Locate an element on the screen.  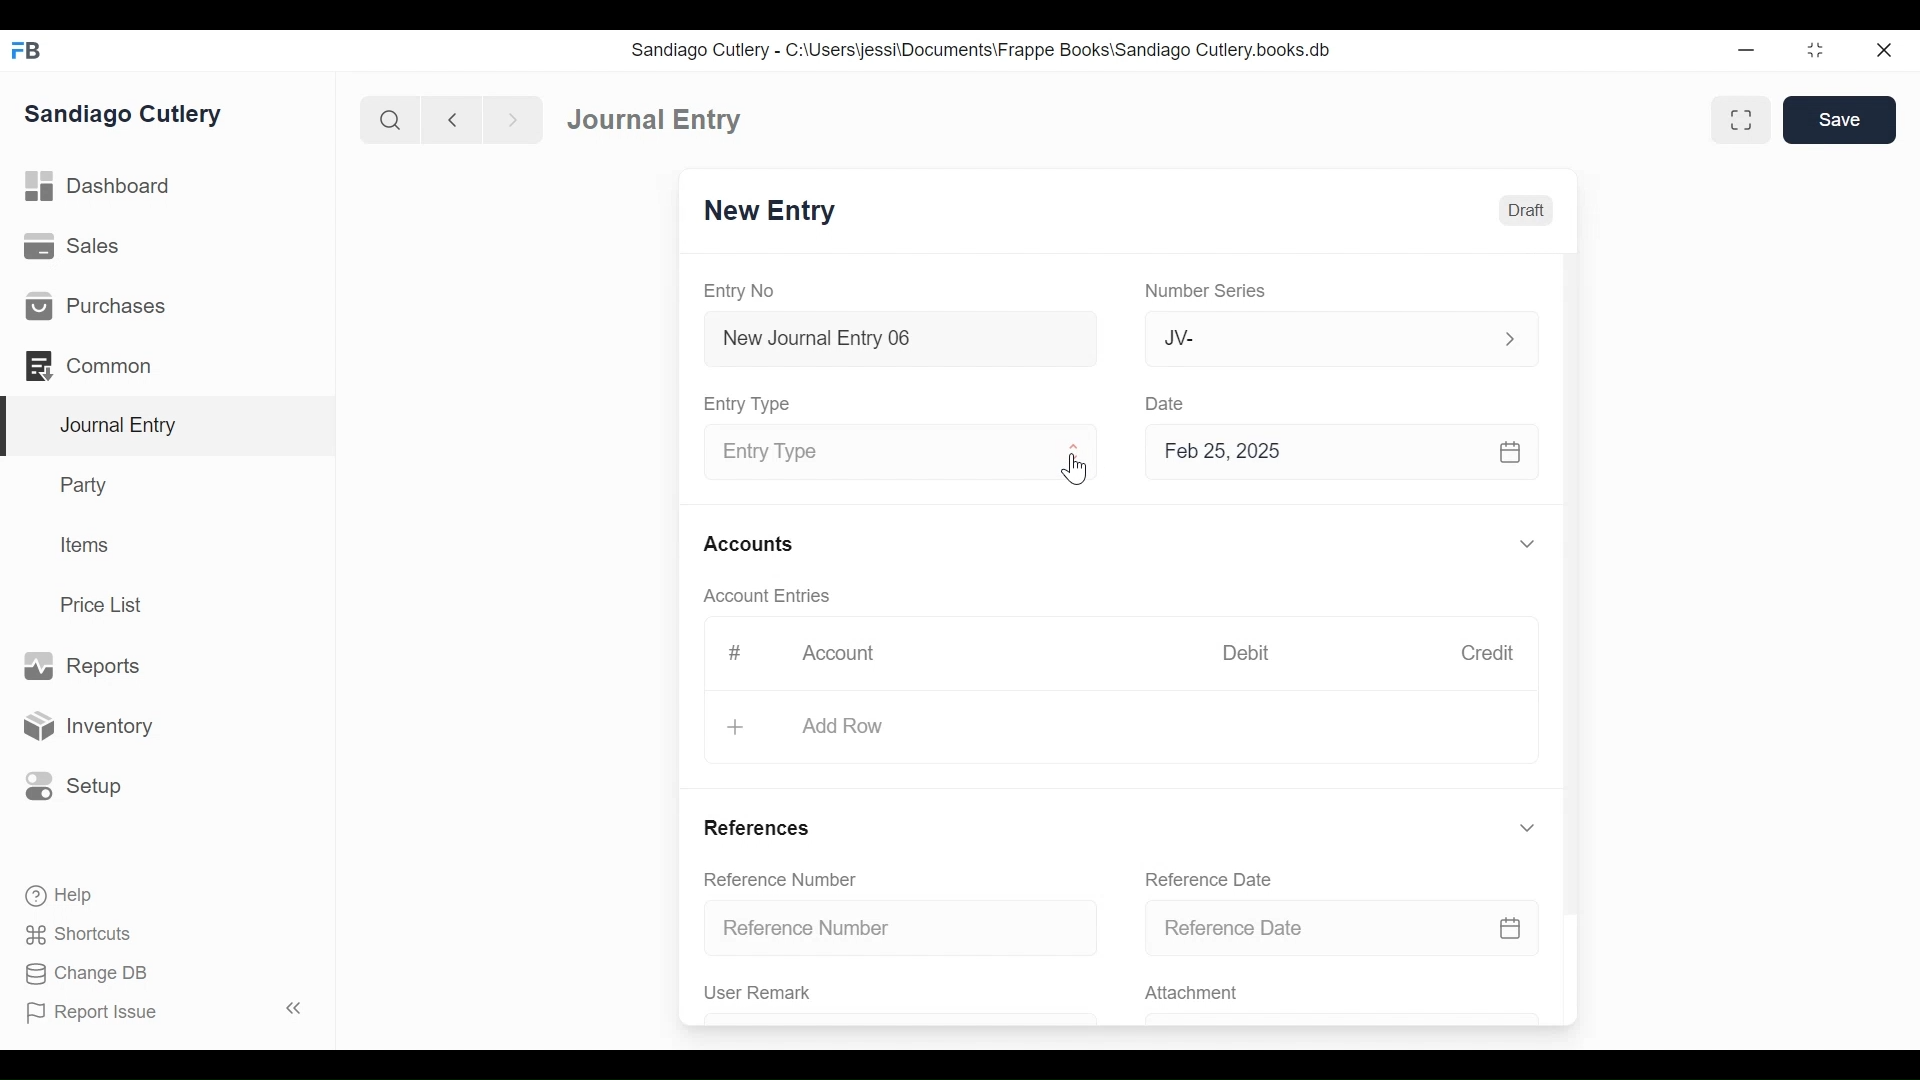
Account Entries is located at coordinates (772, 596).